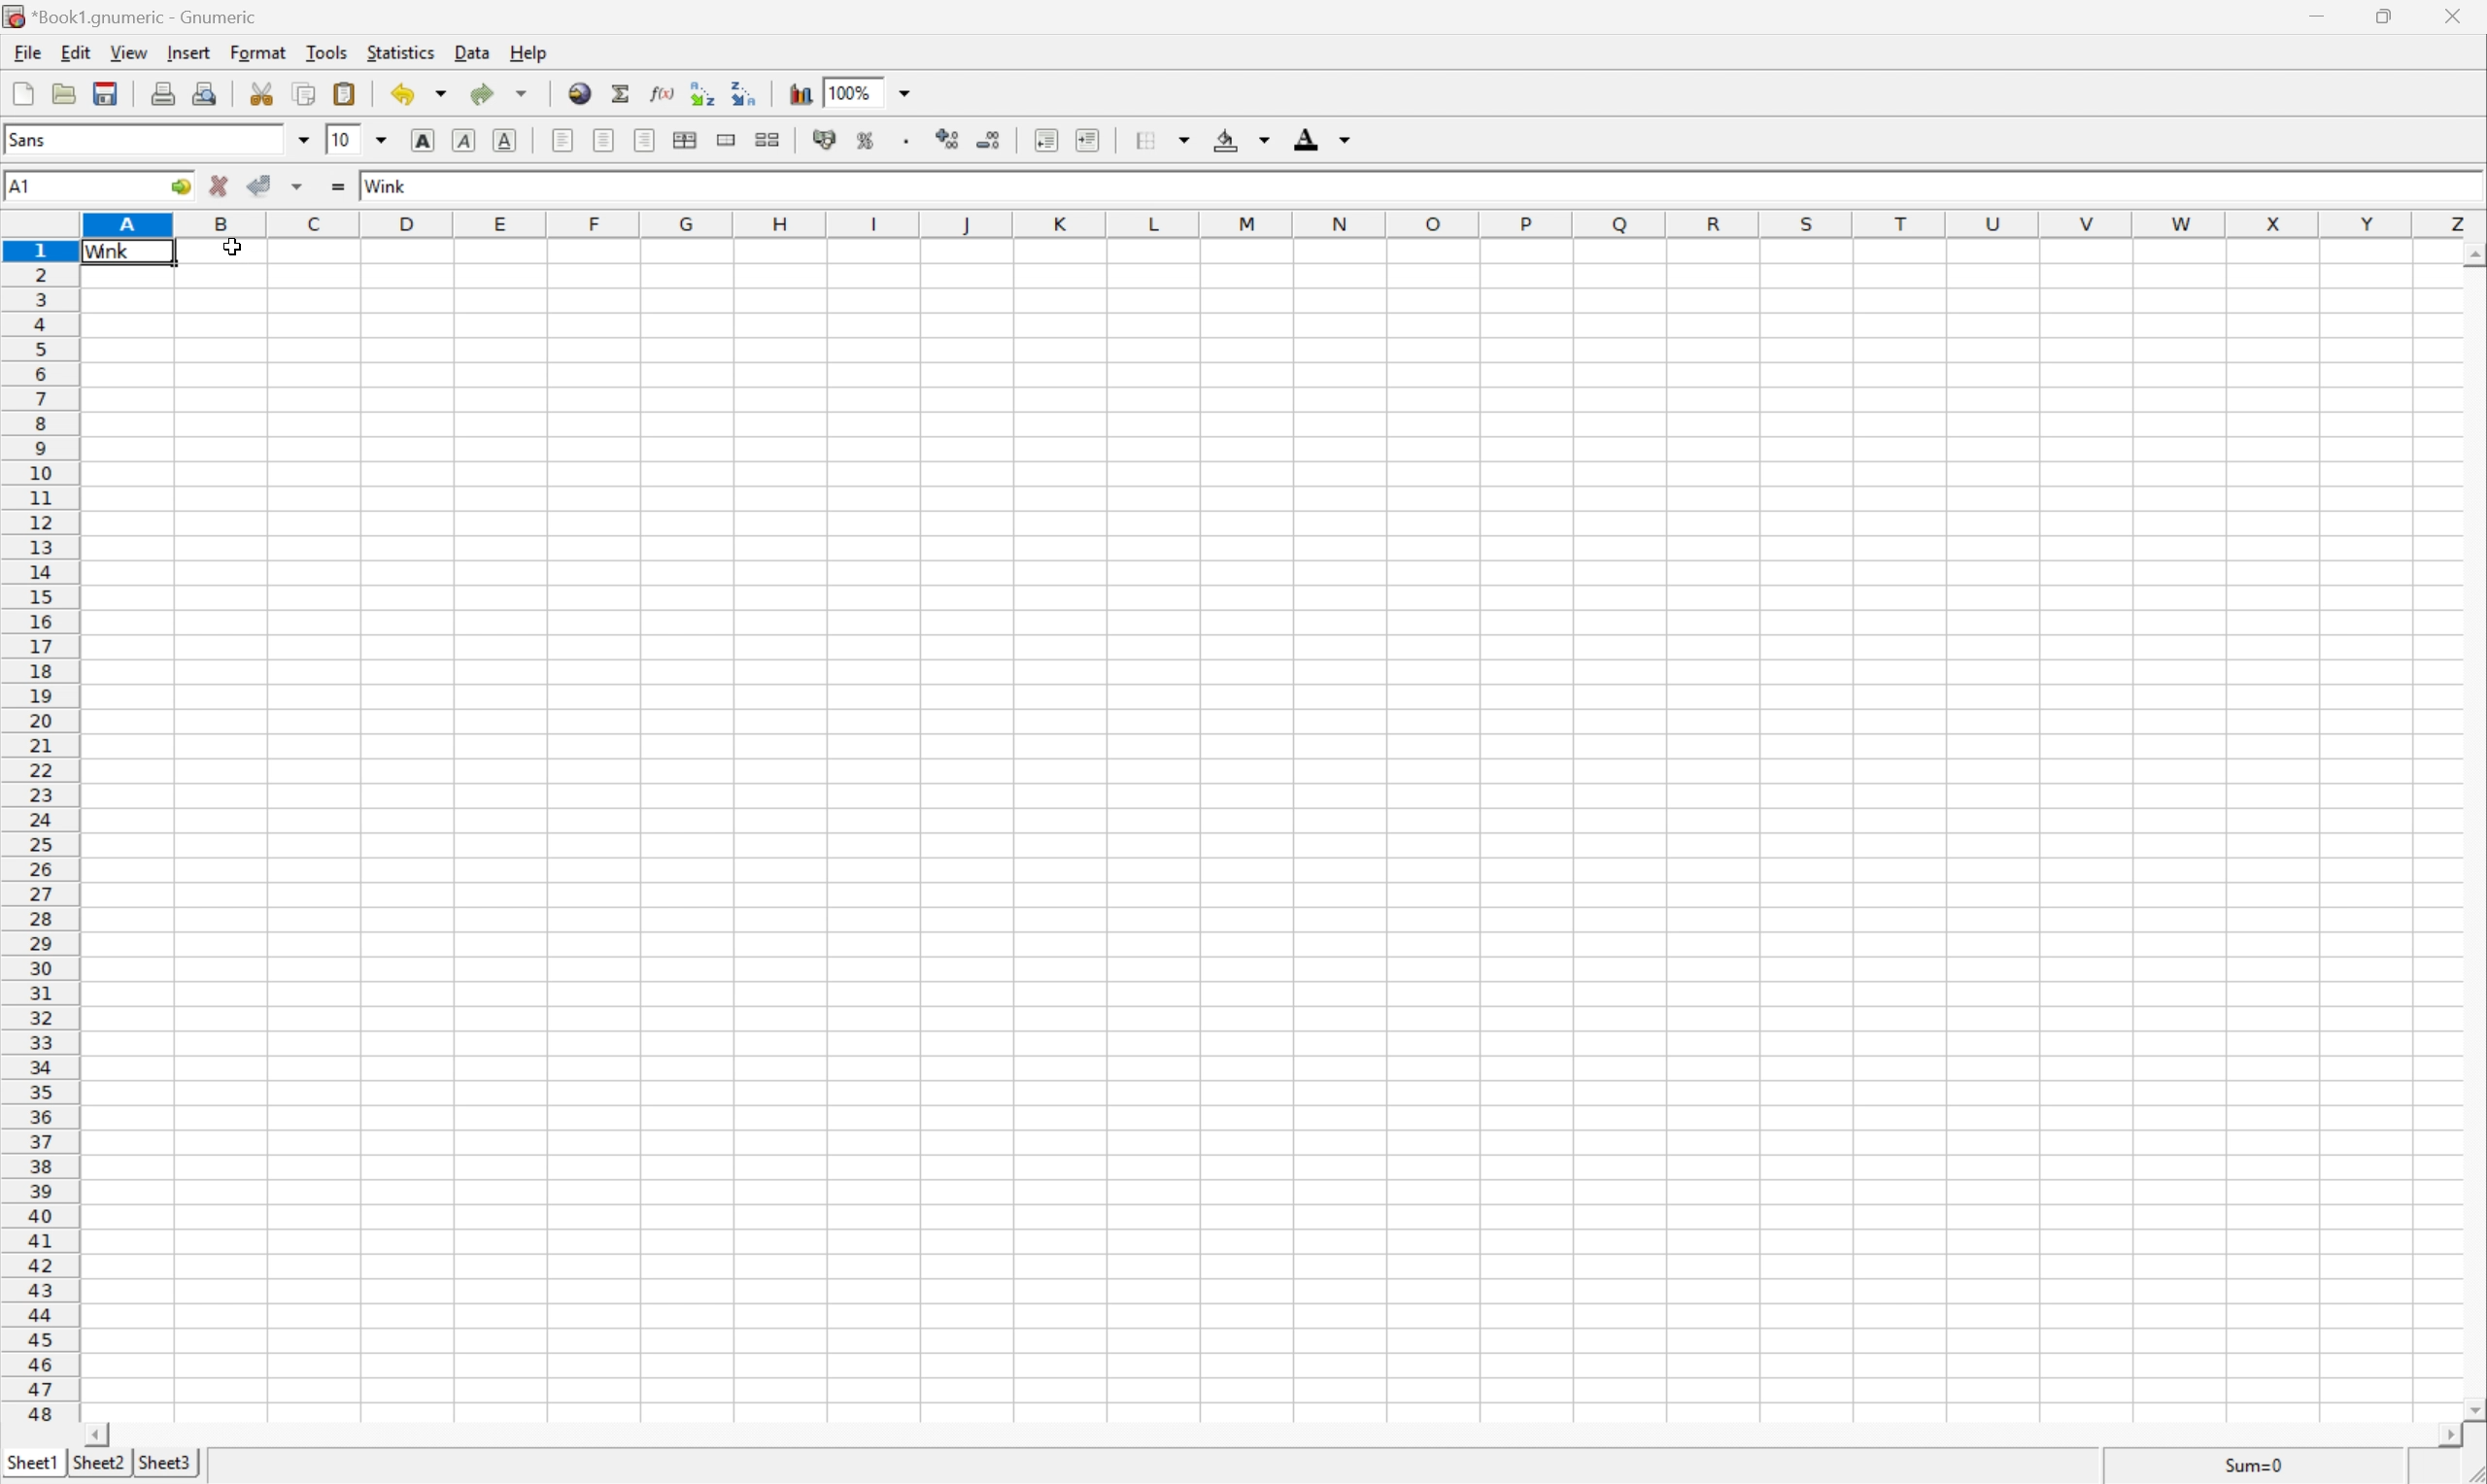  What do you see at coordinates (32, 186) in the screenshot?
I see `A1` at bounding box center [32, 186].